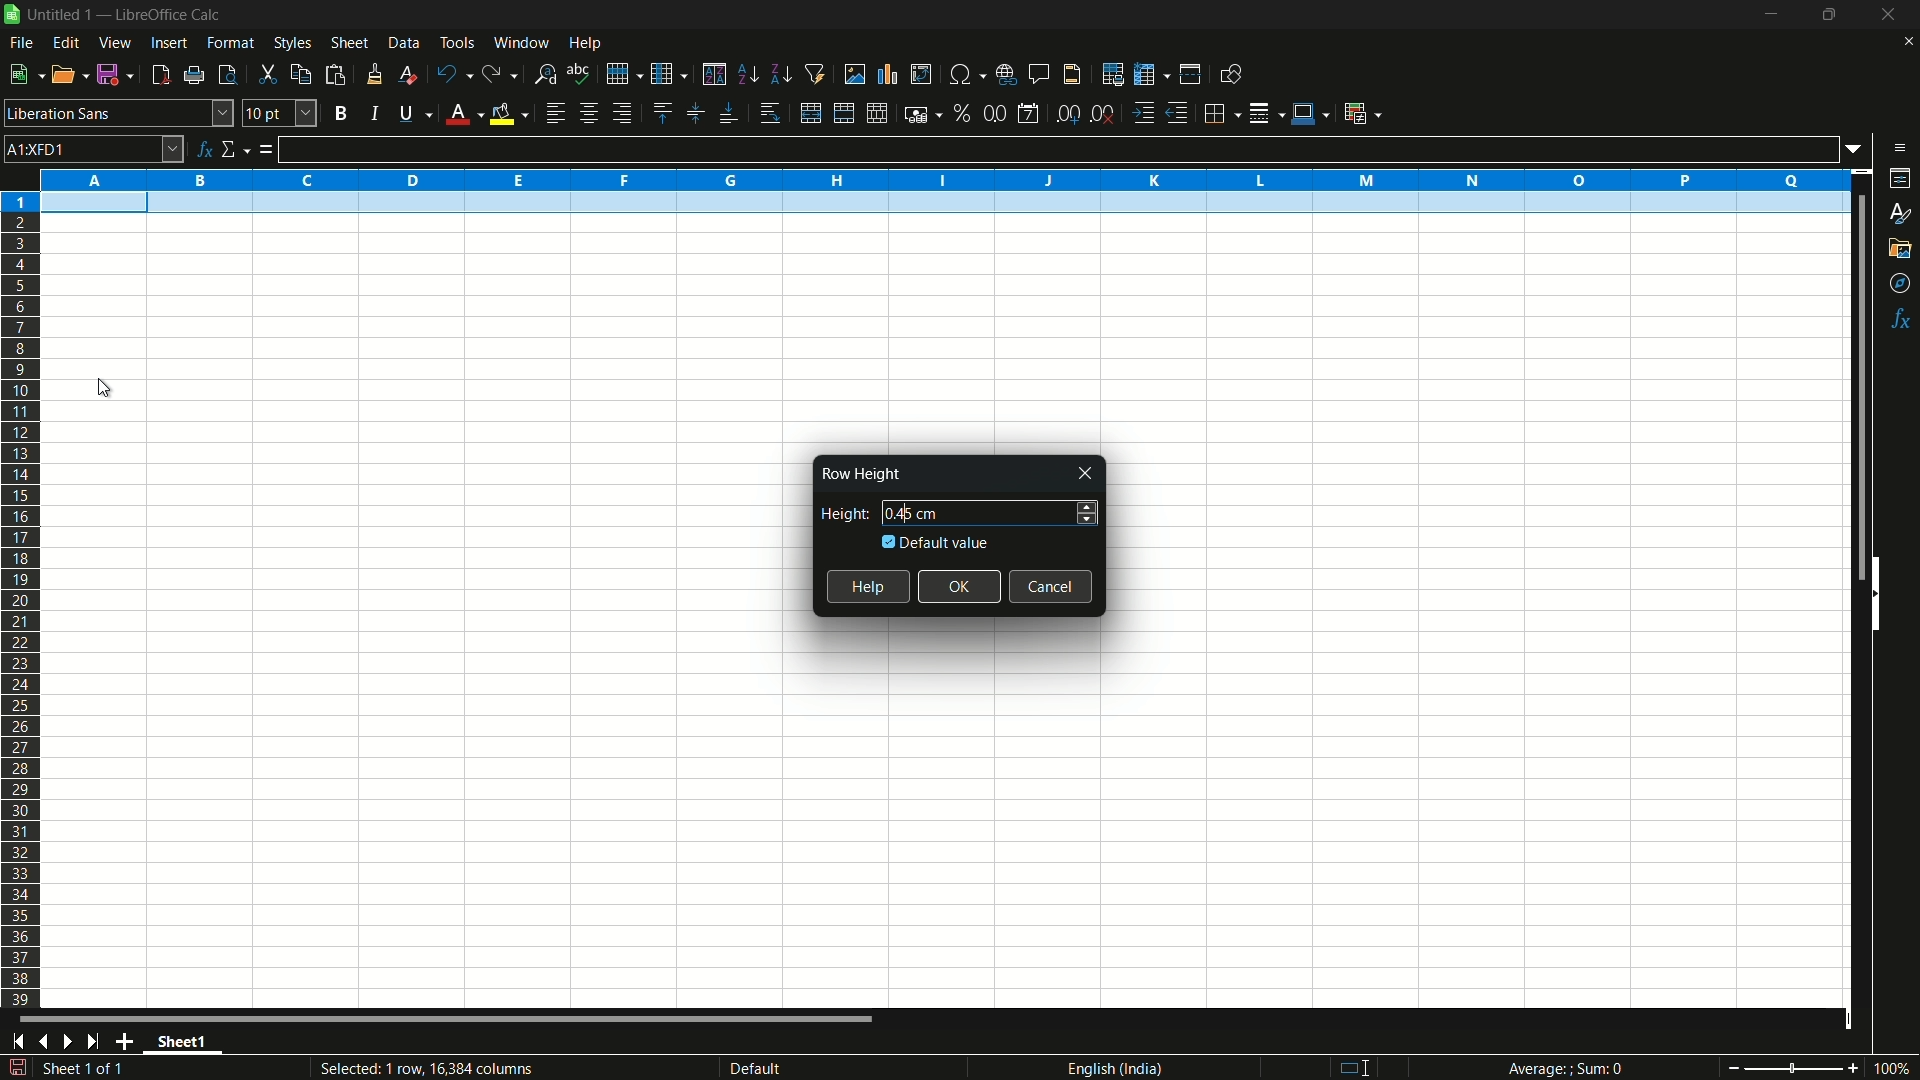  Describe the element at coordinates (17, 1068) in the screenshot. I see `save` at that location.